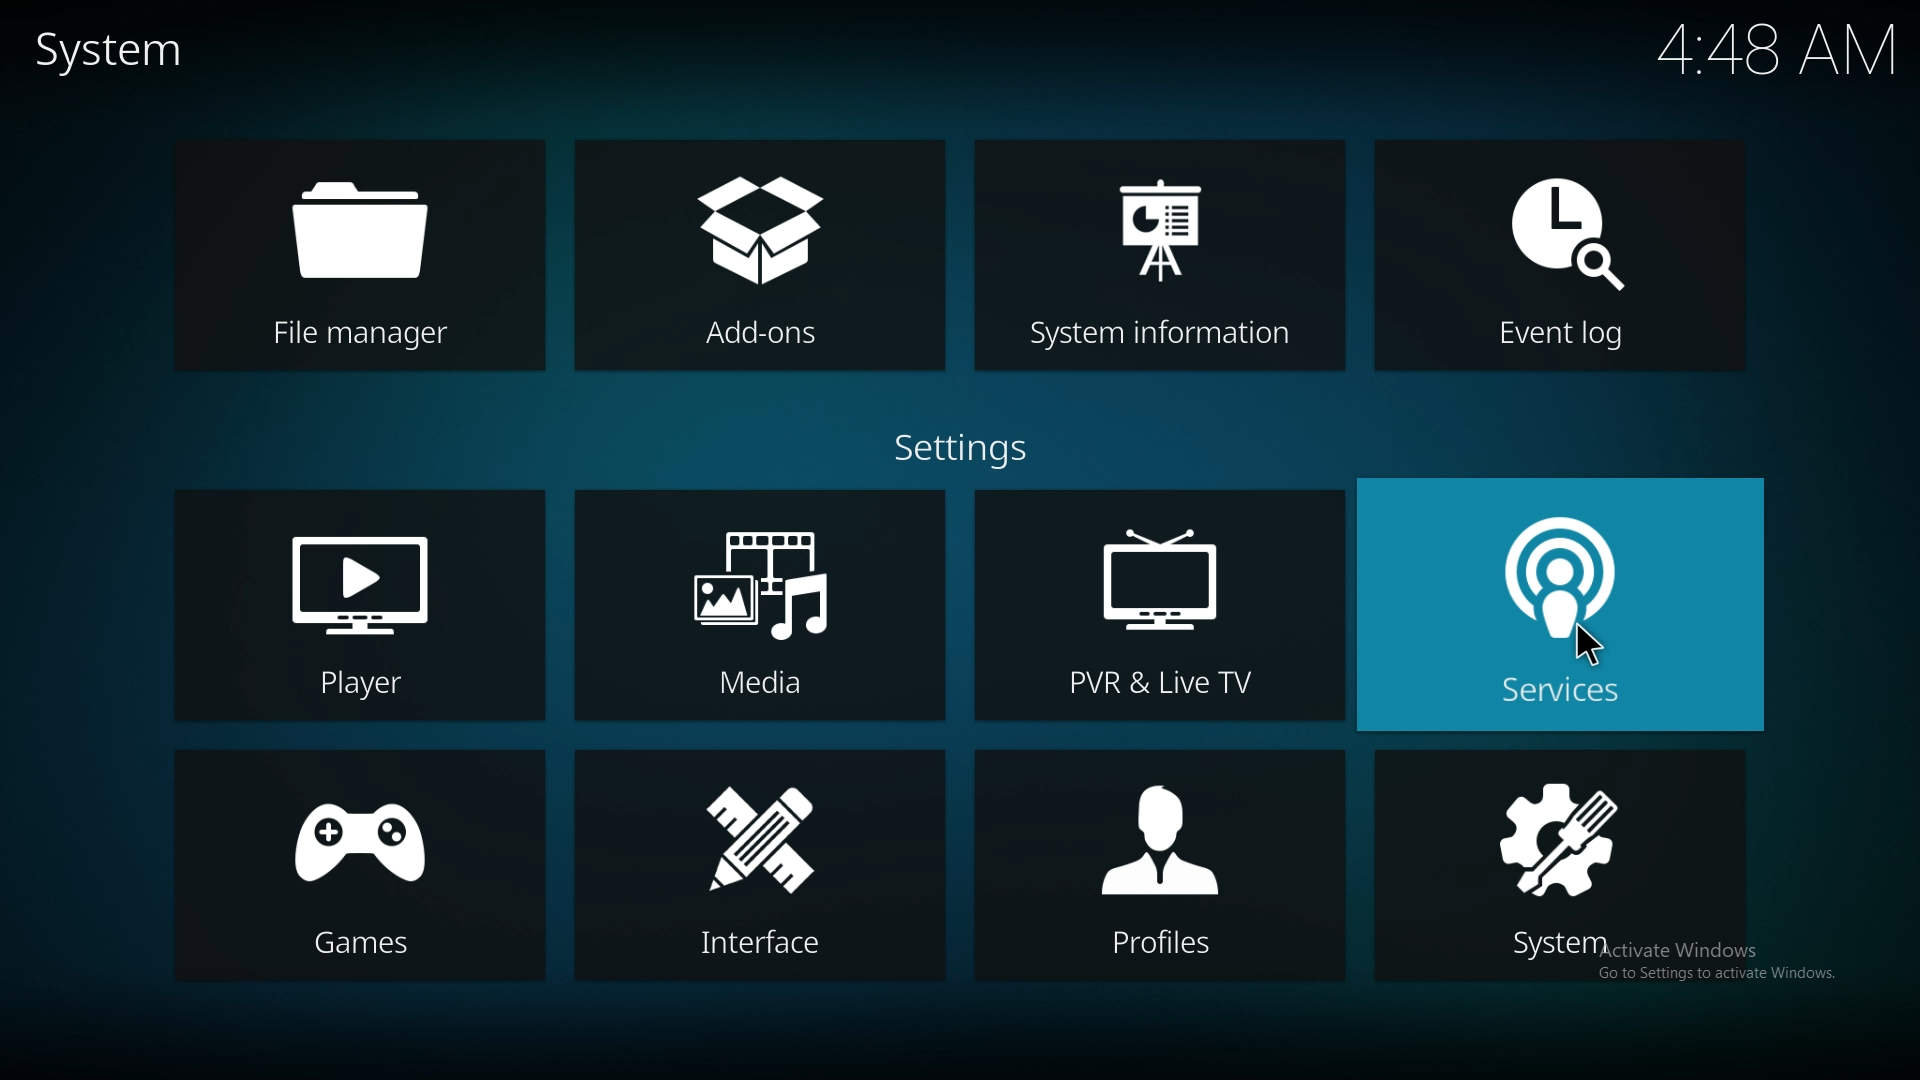 This screenshot has height=1080, width=1920. What do you see at coordinates (1162, 604) in the screenshot?
I see `pvr and live tv` at bounding box center [1162, 604].